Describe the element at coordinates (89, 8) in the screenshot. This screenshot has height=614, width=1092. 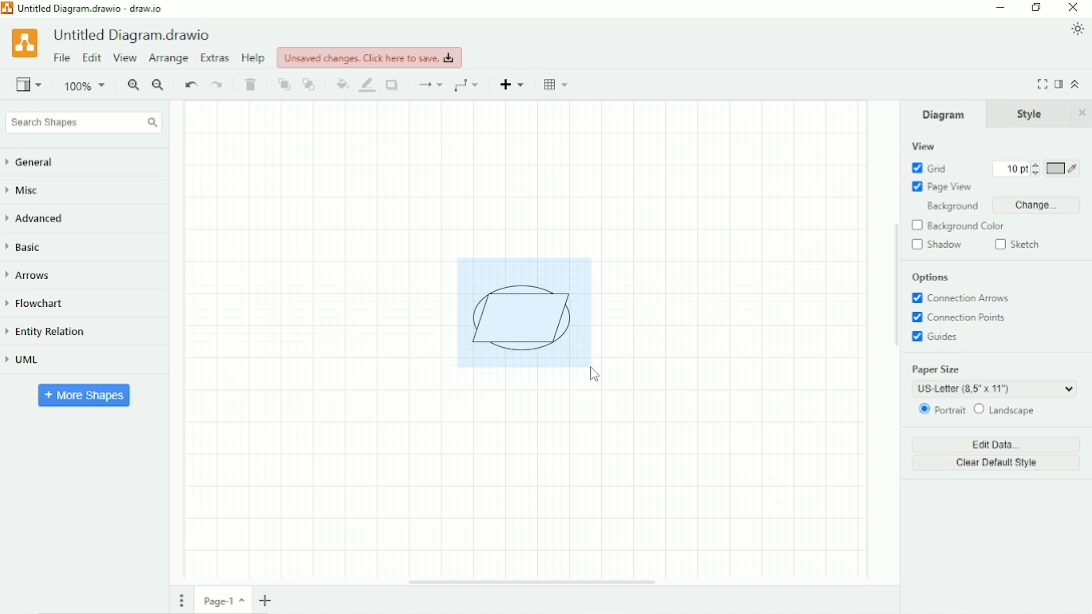
I see `Title ` at that location.